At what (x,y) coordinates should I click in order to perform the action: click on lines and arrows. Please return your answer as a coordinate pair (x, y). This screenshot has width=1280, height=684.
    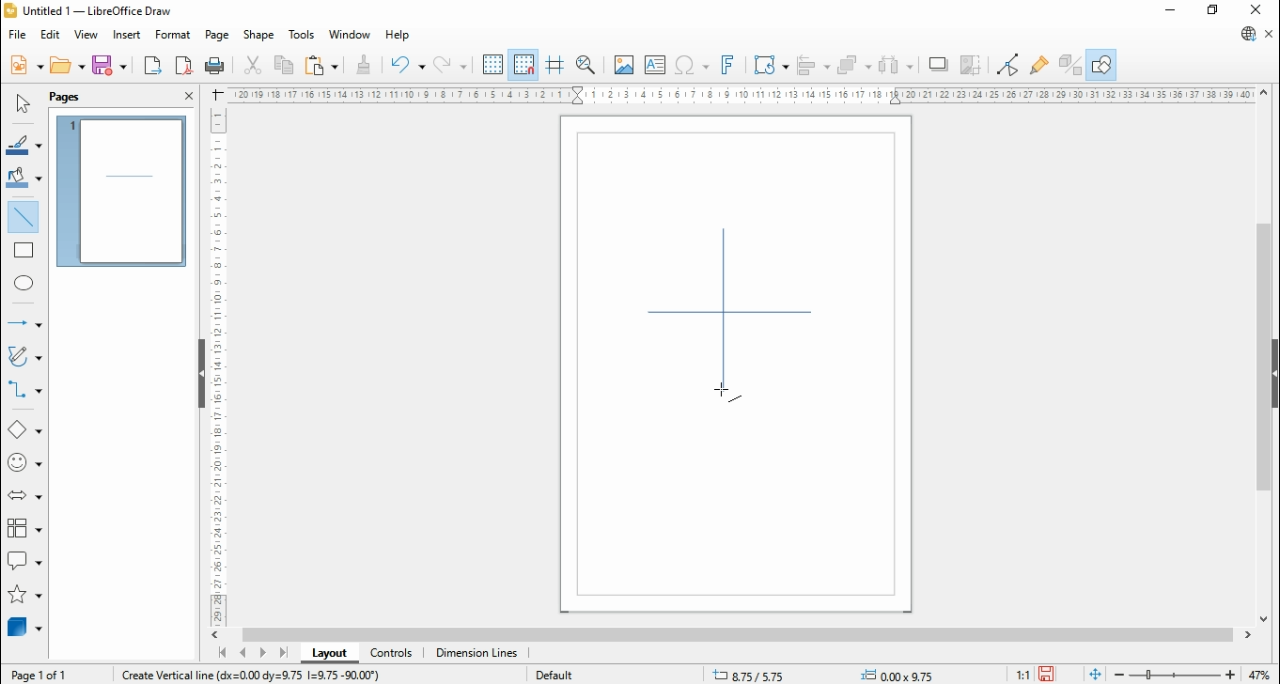
    Looking at the image, I should click on (22, 323).